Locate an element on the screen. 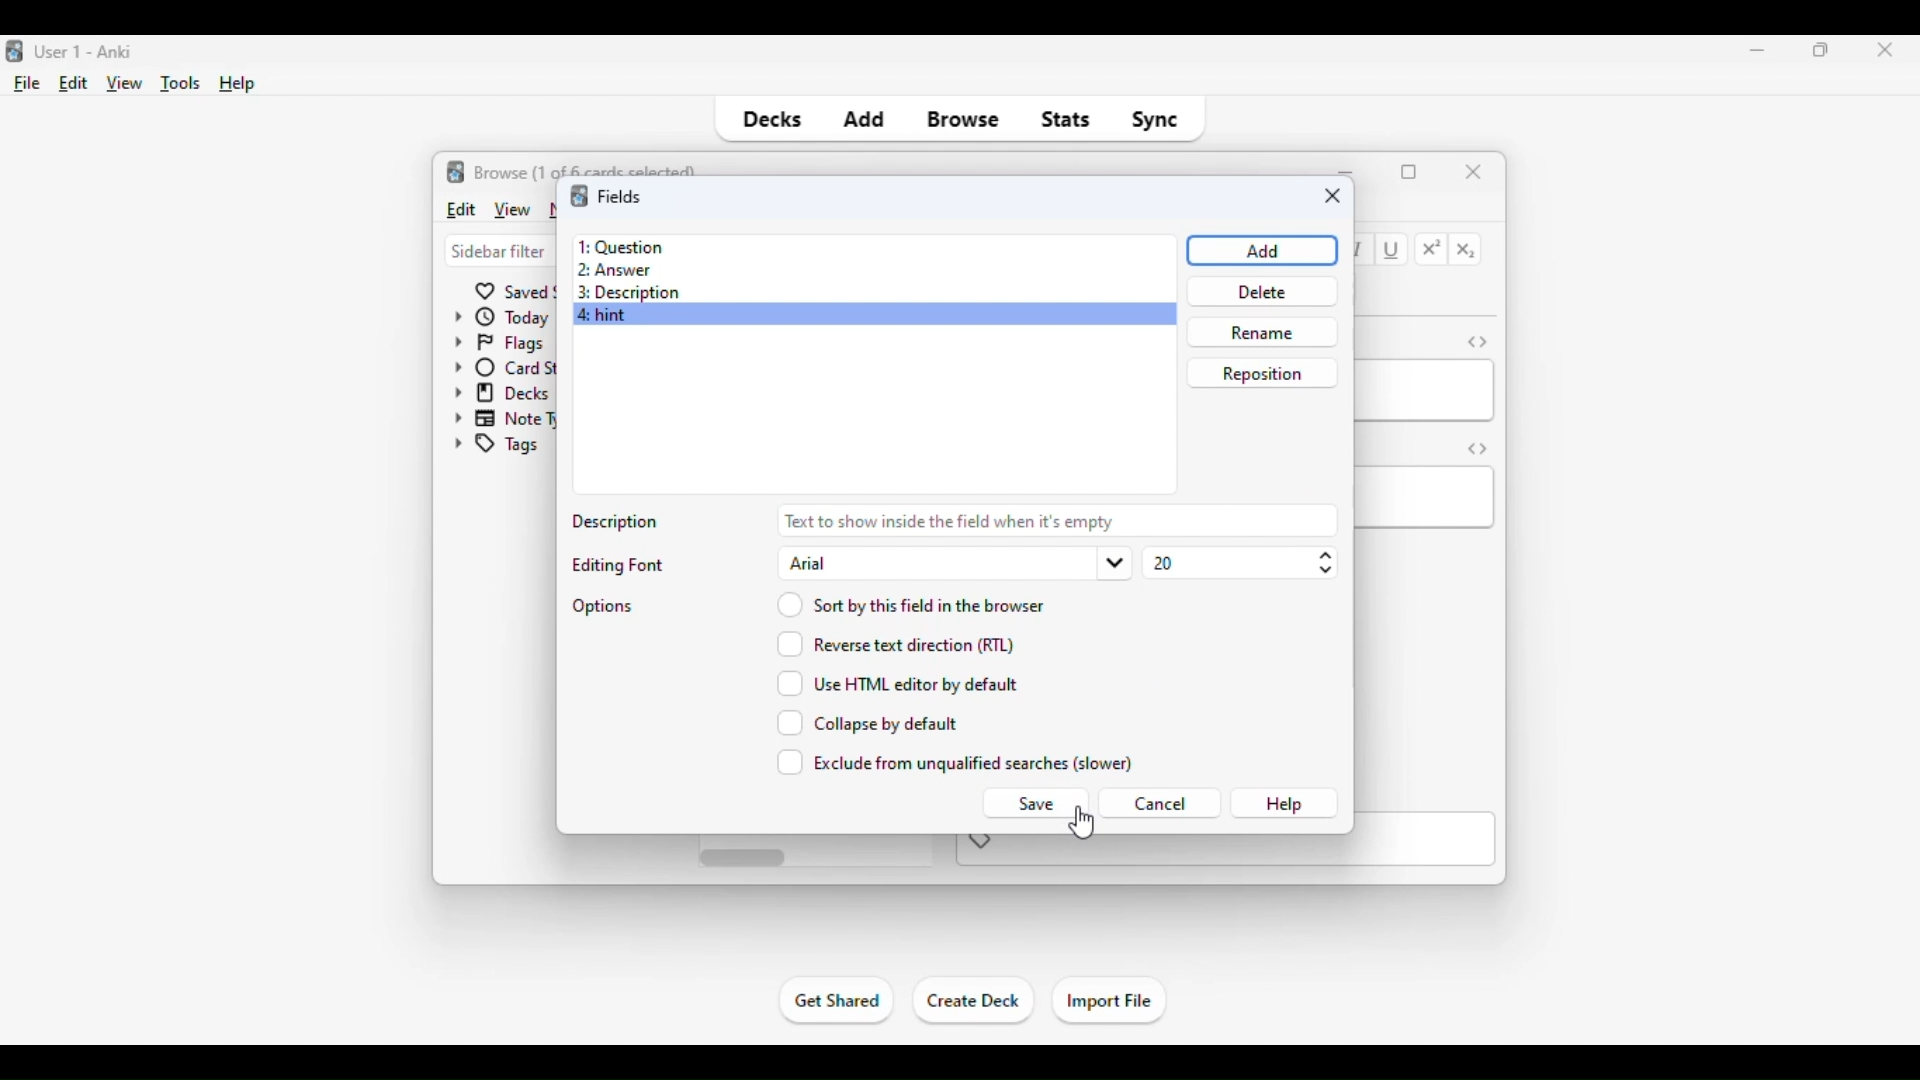 Image resolution: width=1920 pixels, height=1080 pixels. minimize is located at coordinates (1758, 49).